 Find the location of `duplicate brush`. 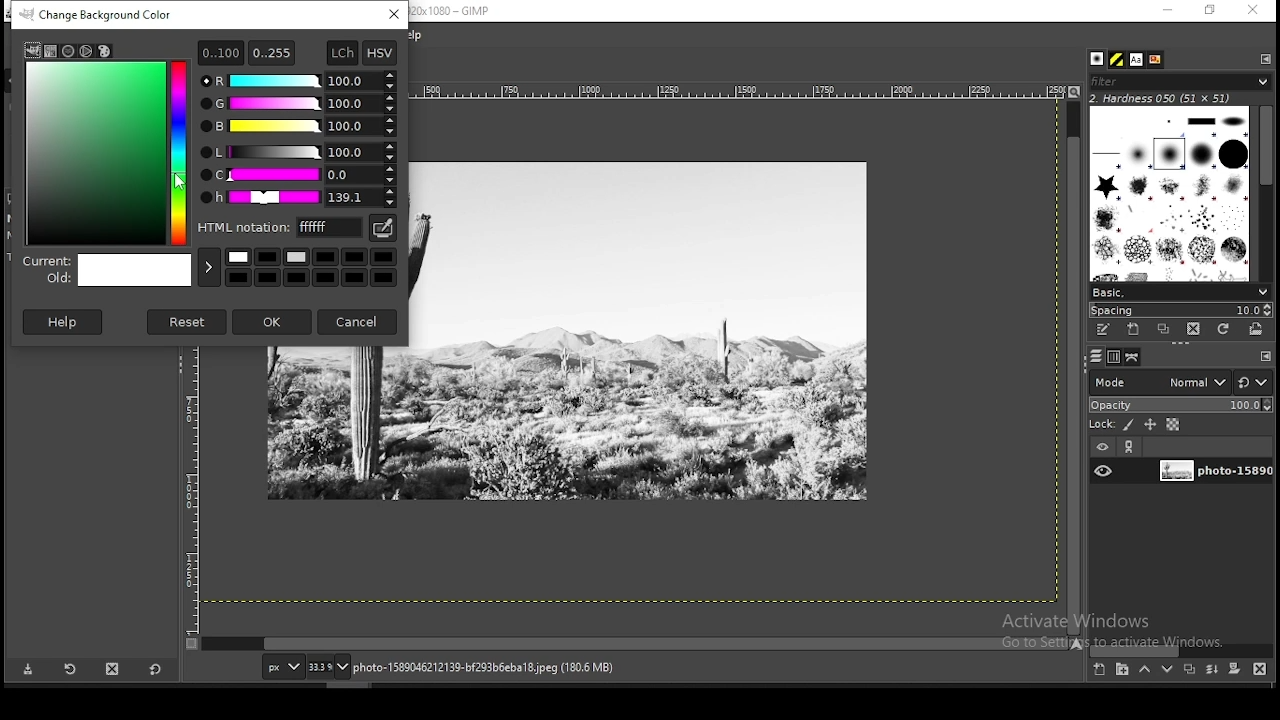

duplicate brush is located at coordinates (1163, 330).